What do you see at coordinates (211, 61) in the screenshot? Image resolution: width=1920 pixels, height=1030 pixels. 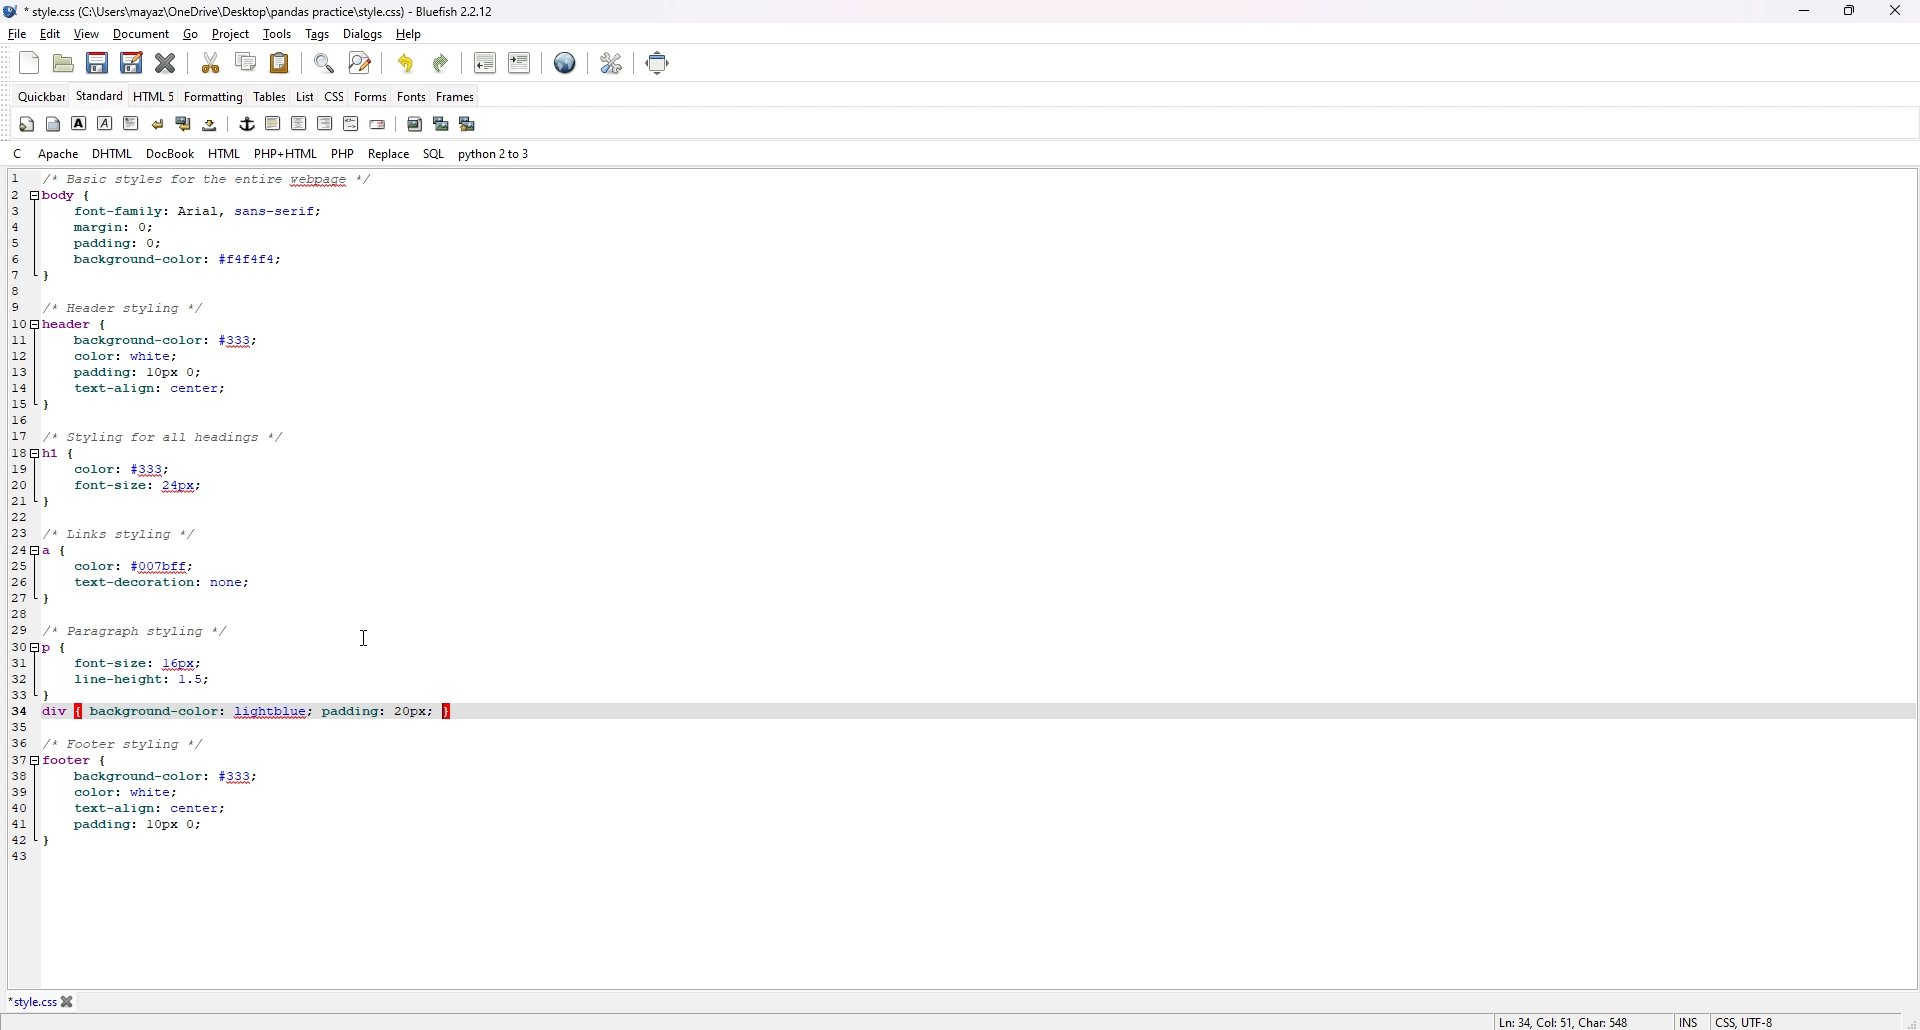 I see `cut` at bounding box center [211, 61].